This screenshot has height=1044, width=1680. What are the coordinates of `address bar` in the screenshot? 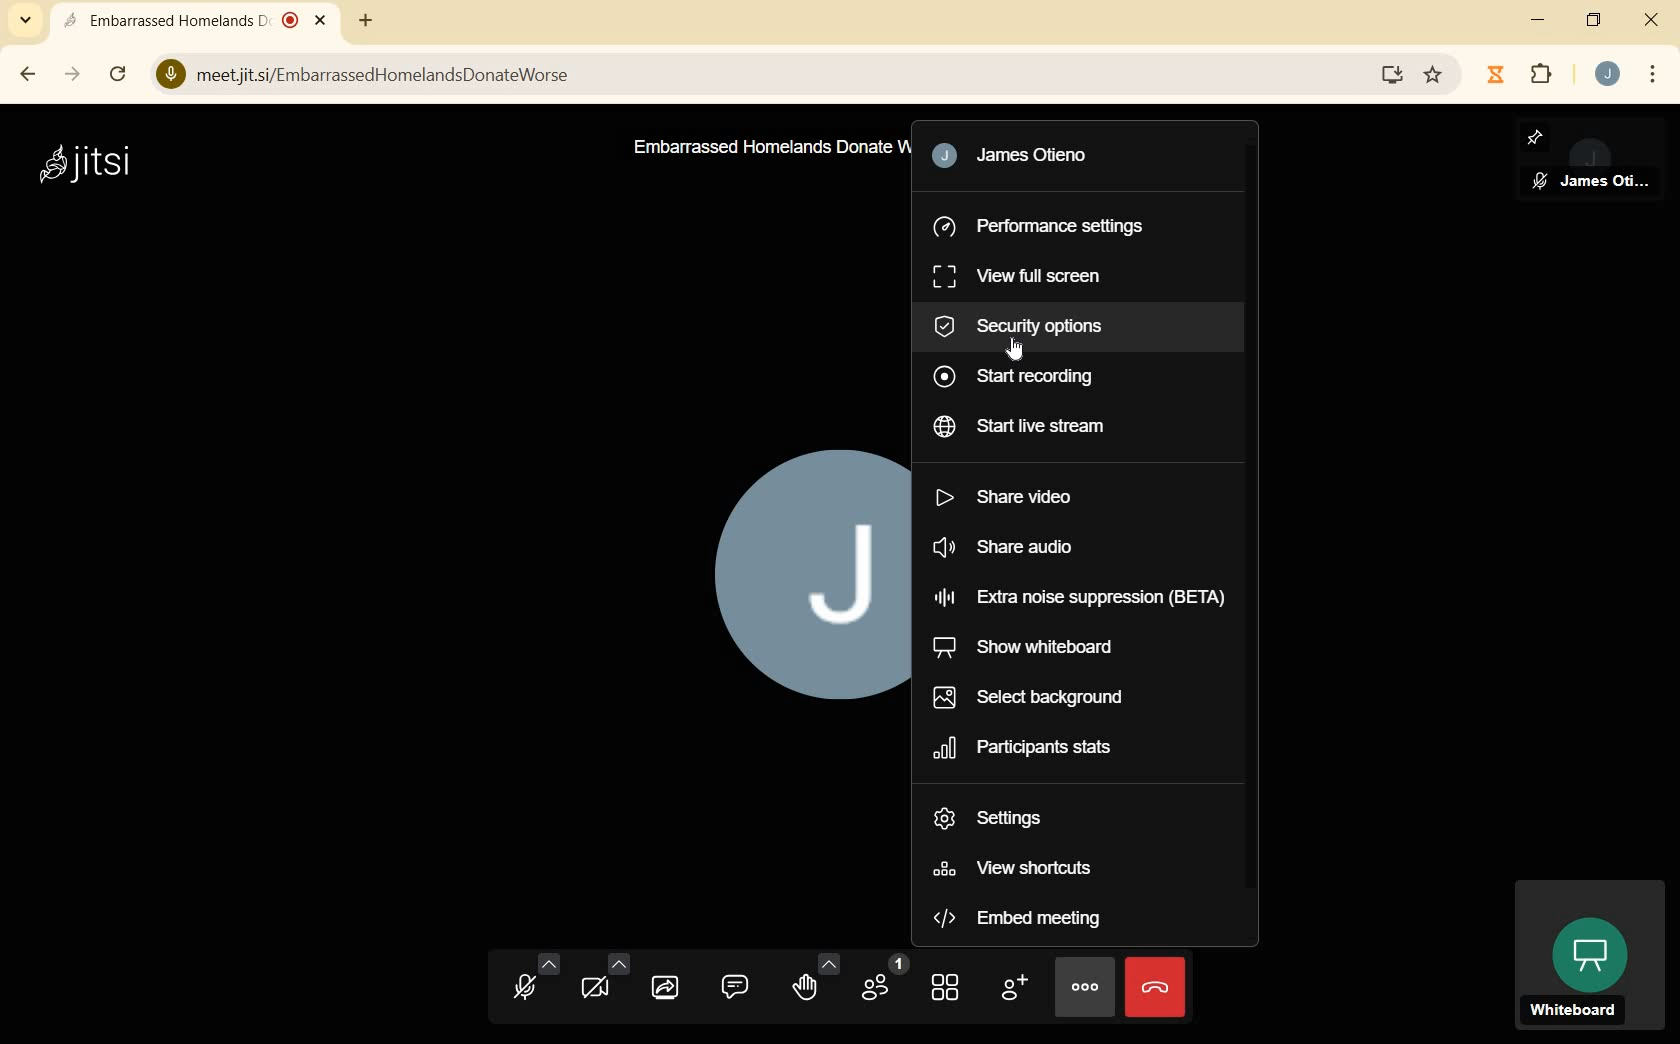 It's located at (758, 75).